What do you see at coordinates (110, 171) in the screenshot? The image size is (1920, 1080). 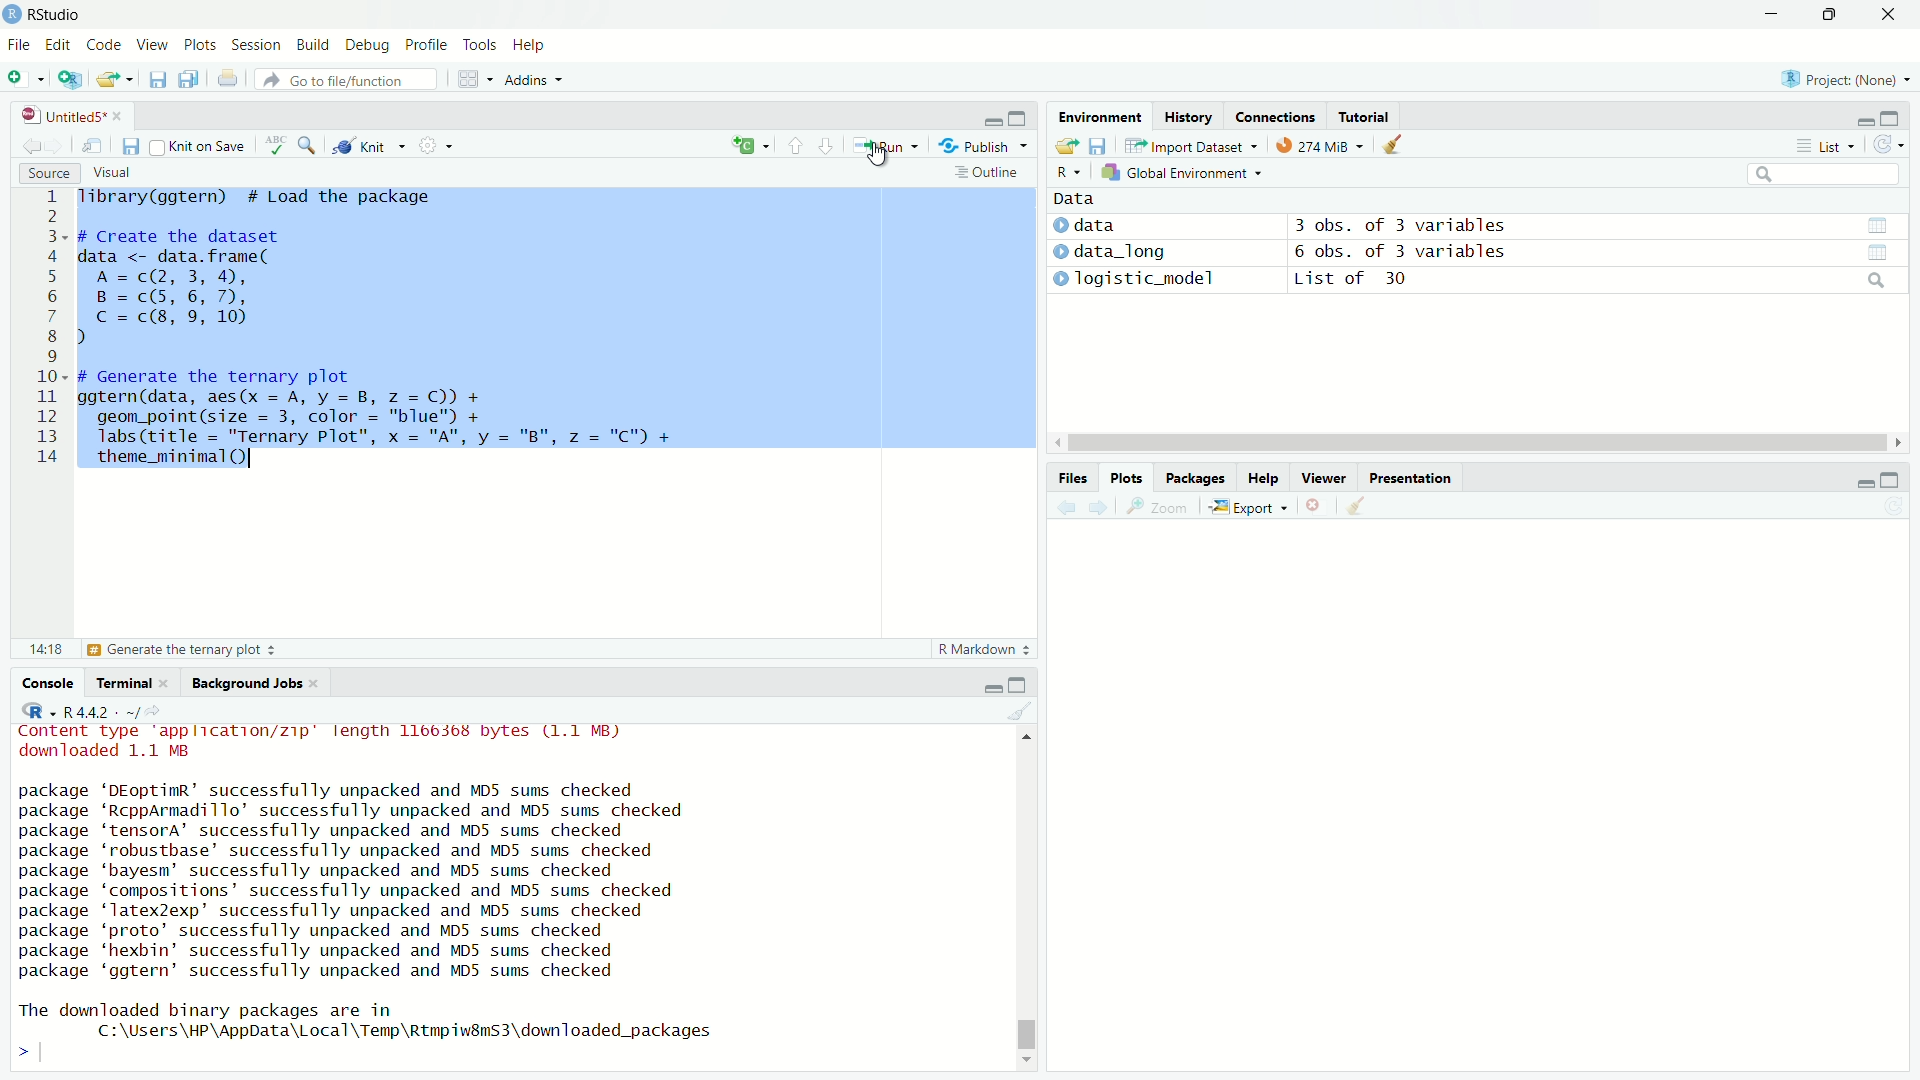 I see `Visual` at bounding box center [110, 171].